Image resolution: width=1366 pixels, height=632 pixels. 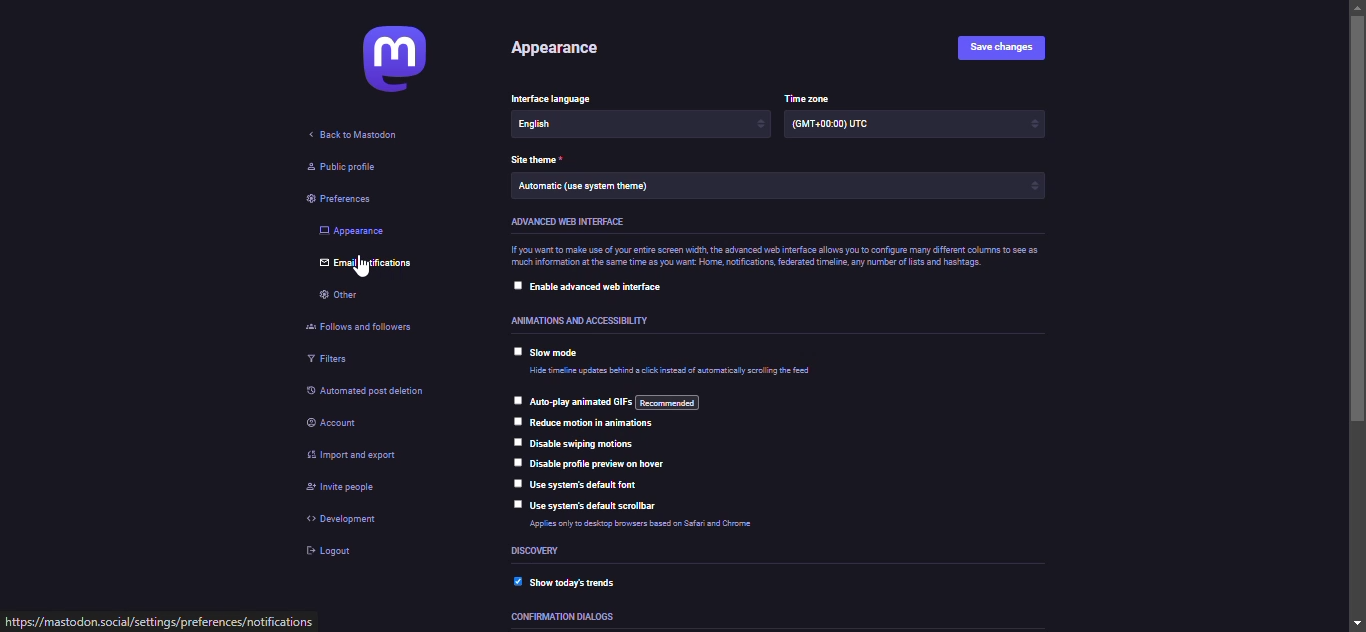 What do you see at coordinates (515, 441) in the screenshot?
I see `click to select` at bounding box center [515, 441].